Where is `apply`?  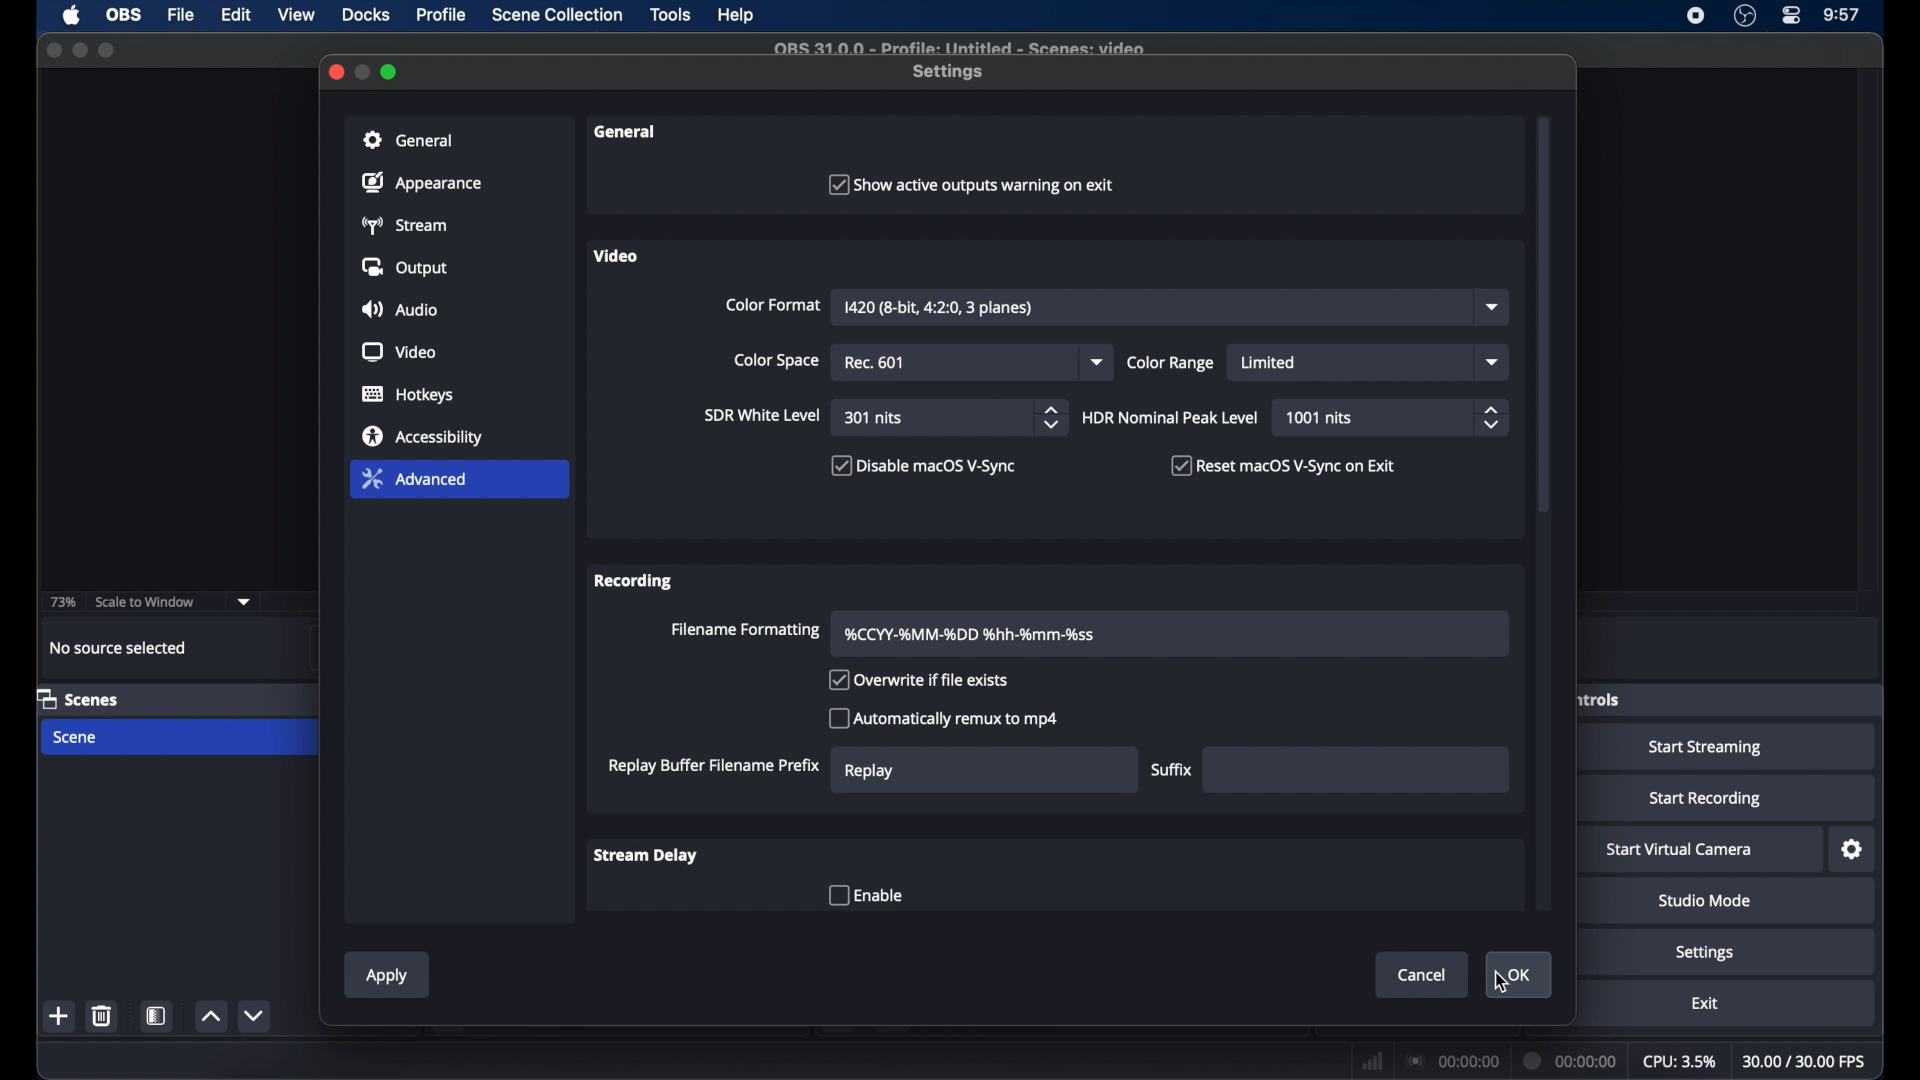
apply is located at coordinates (386, 978).